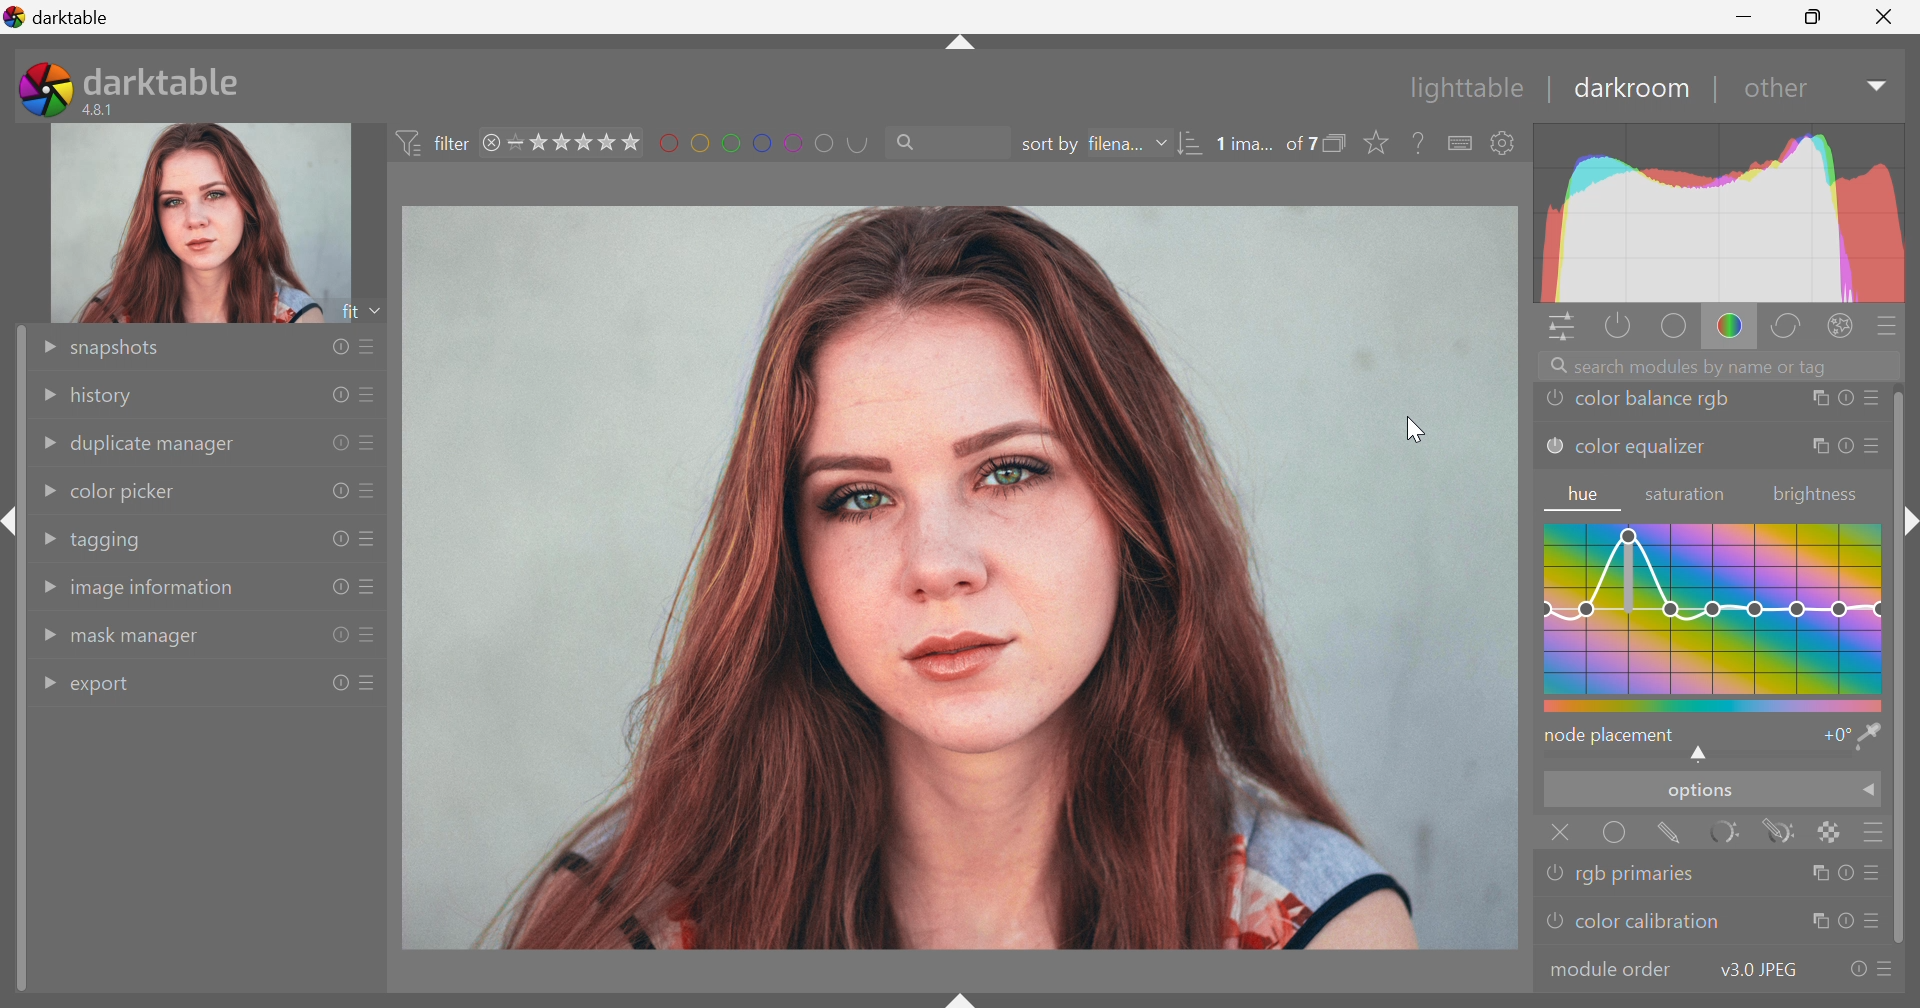 The image size is (1920, 1008). Describe the element at coordinates (369, 588) in the screenshot. I see `presets` at that location.